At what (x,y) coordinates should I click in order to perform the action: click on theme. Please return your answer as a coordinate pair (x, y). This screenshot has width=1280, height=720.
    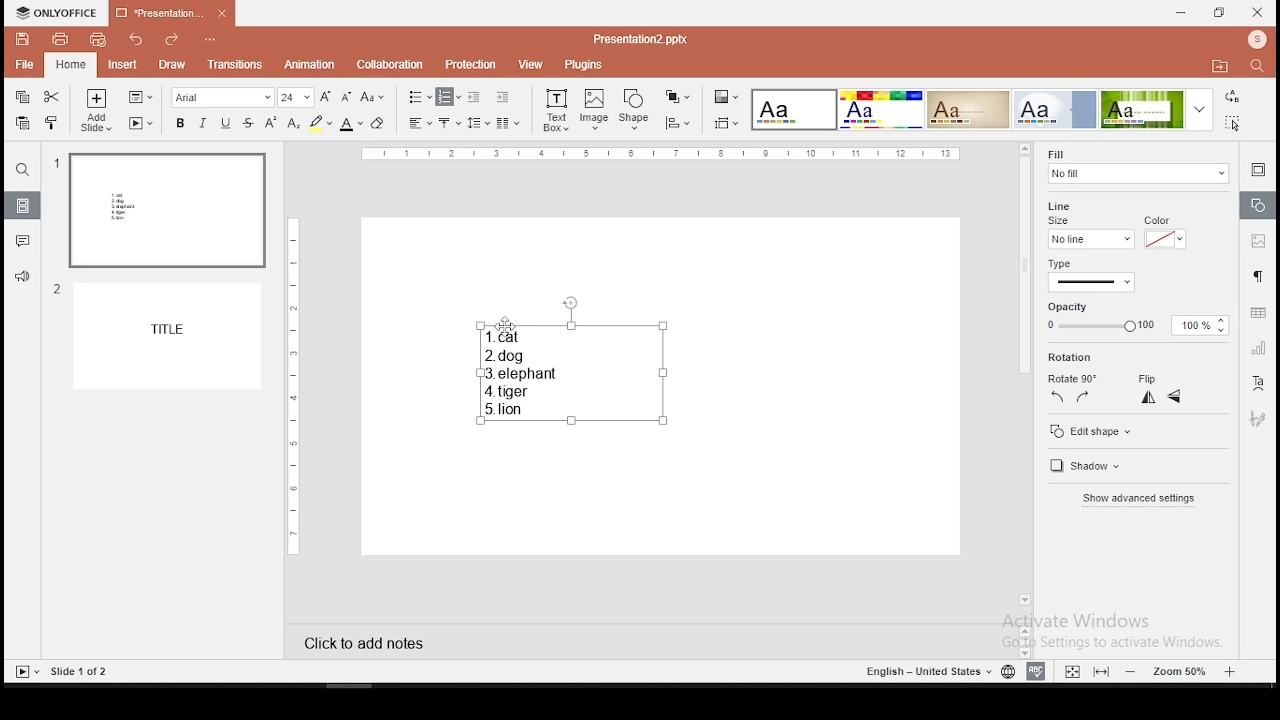
    Looking at the image, I should click on (1157, 109).